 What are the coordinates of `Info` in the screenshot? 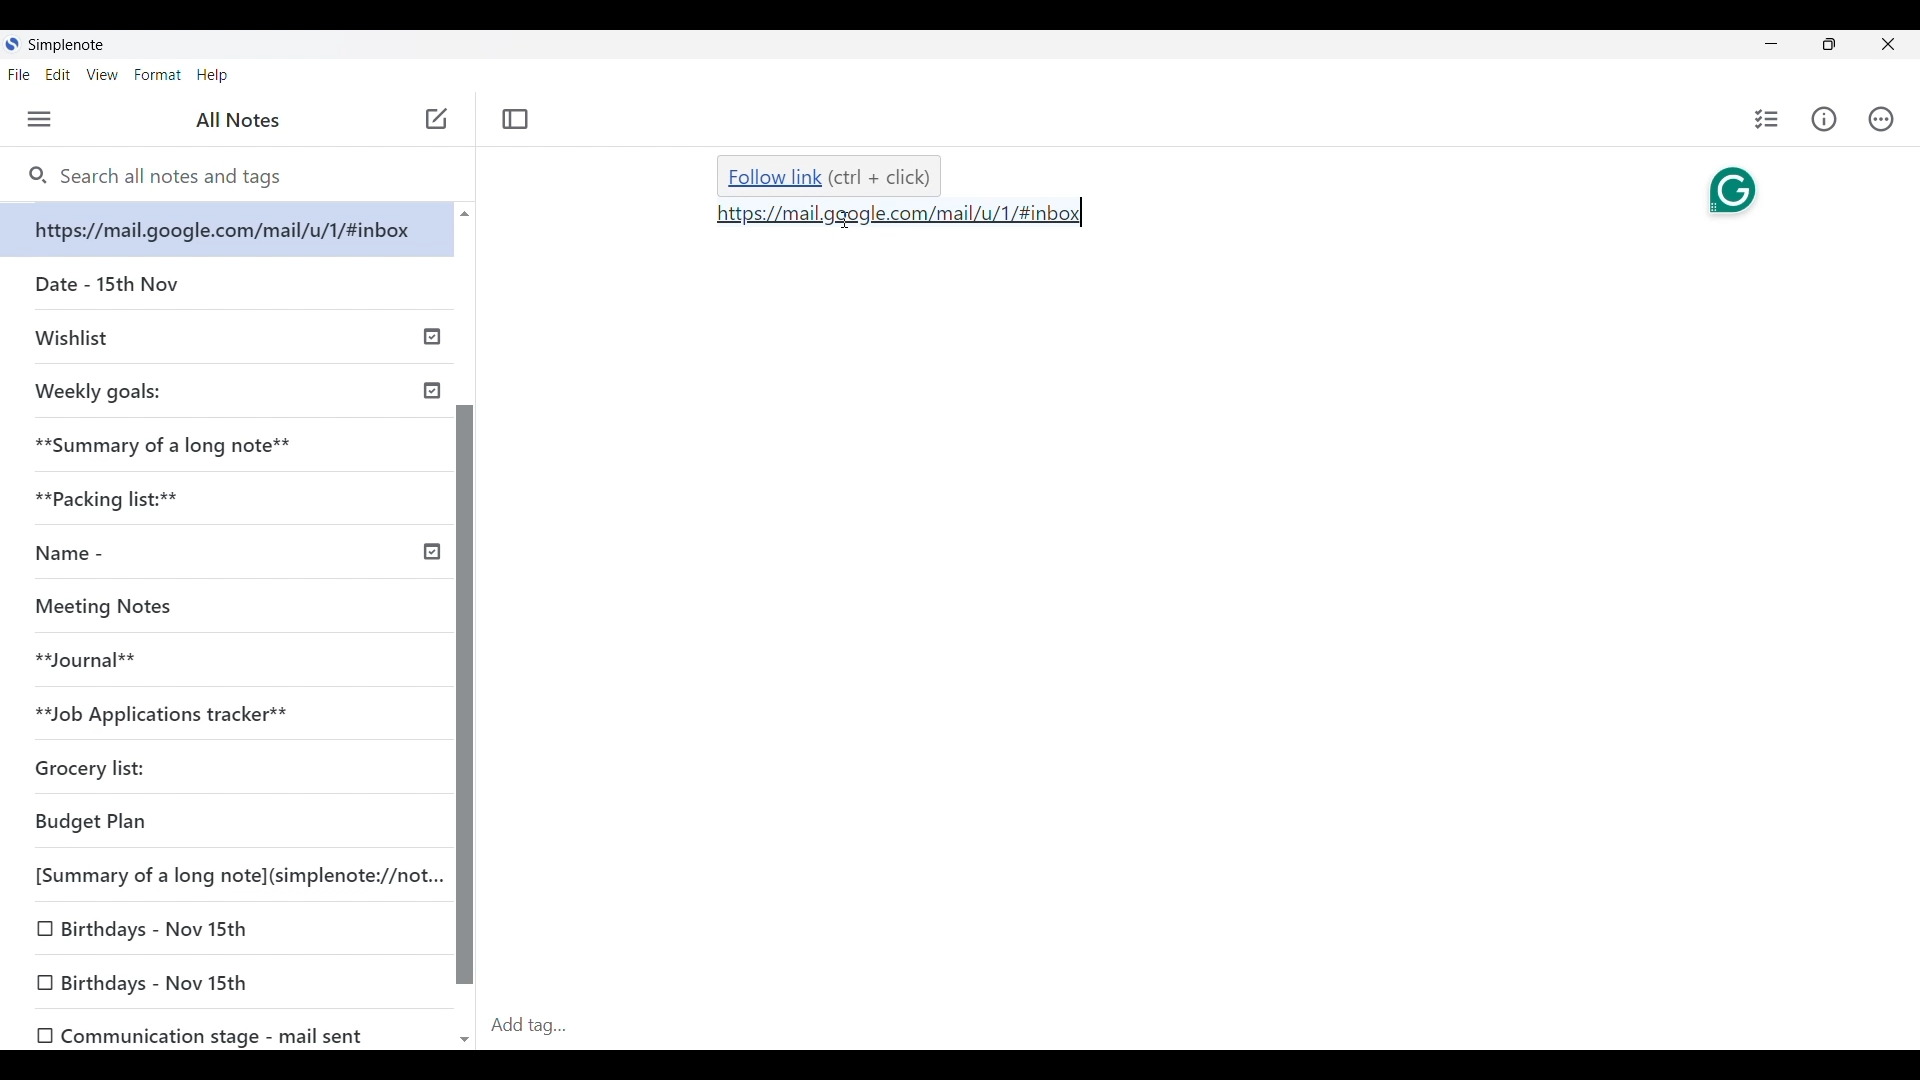 It's located at (1824, 119).